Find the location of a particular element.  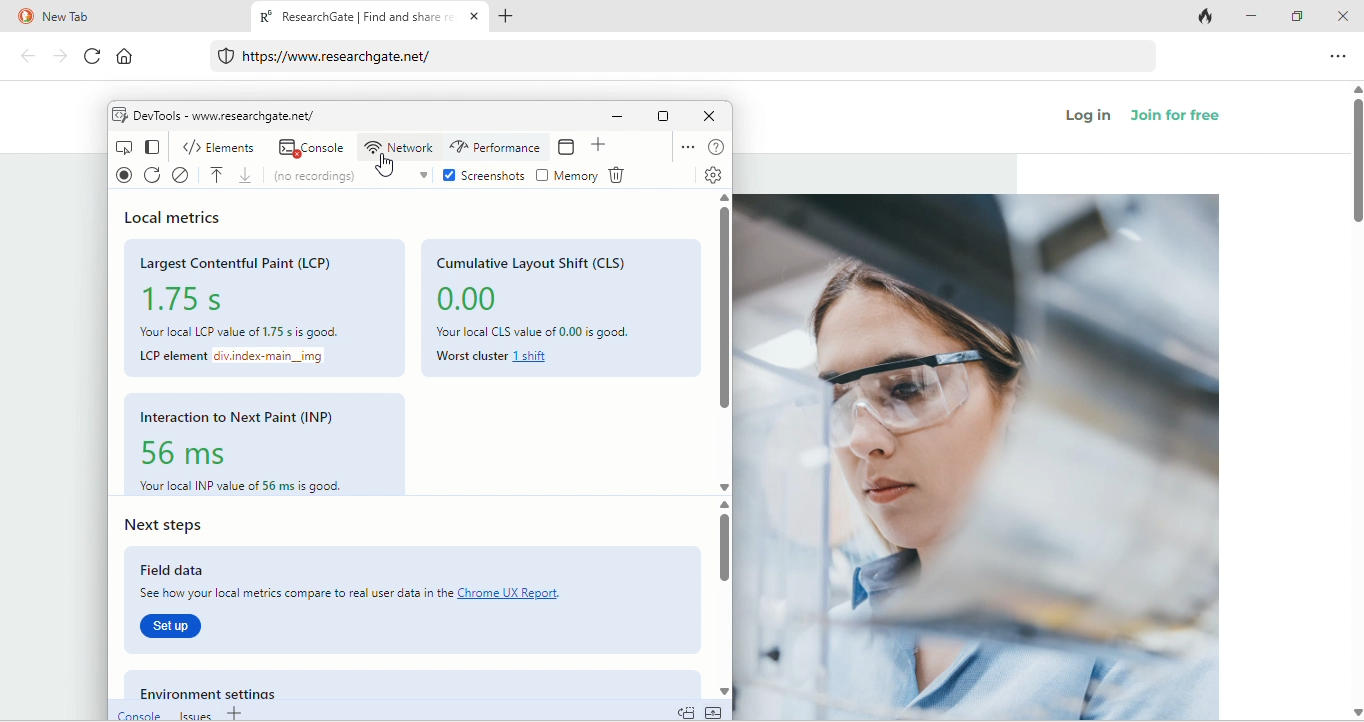

log in is located at coordinates (1090, 118).